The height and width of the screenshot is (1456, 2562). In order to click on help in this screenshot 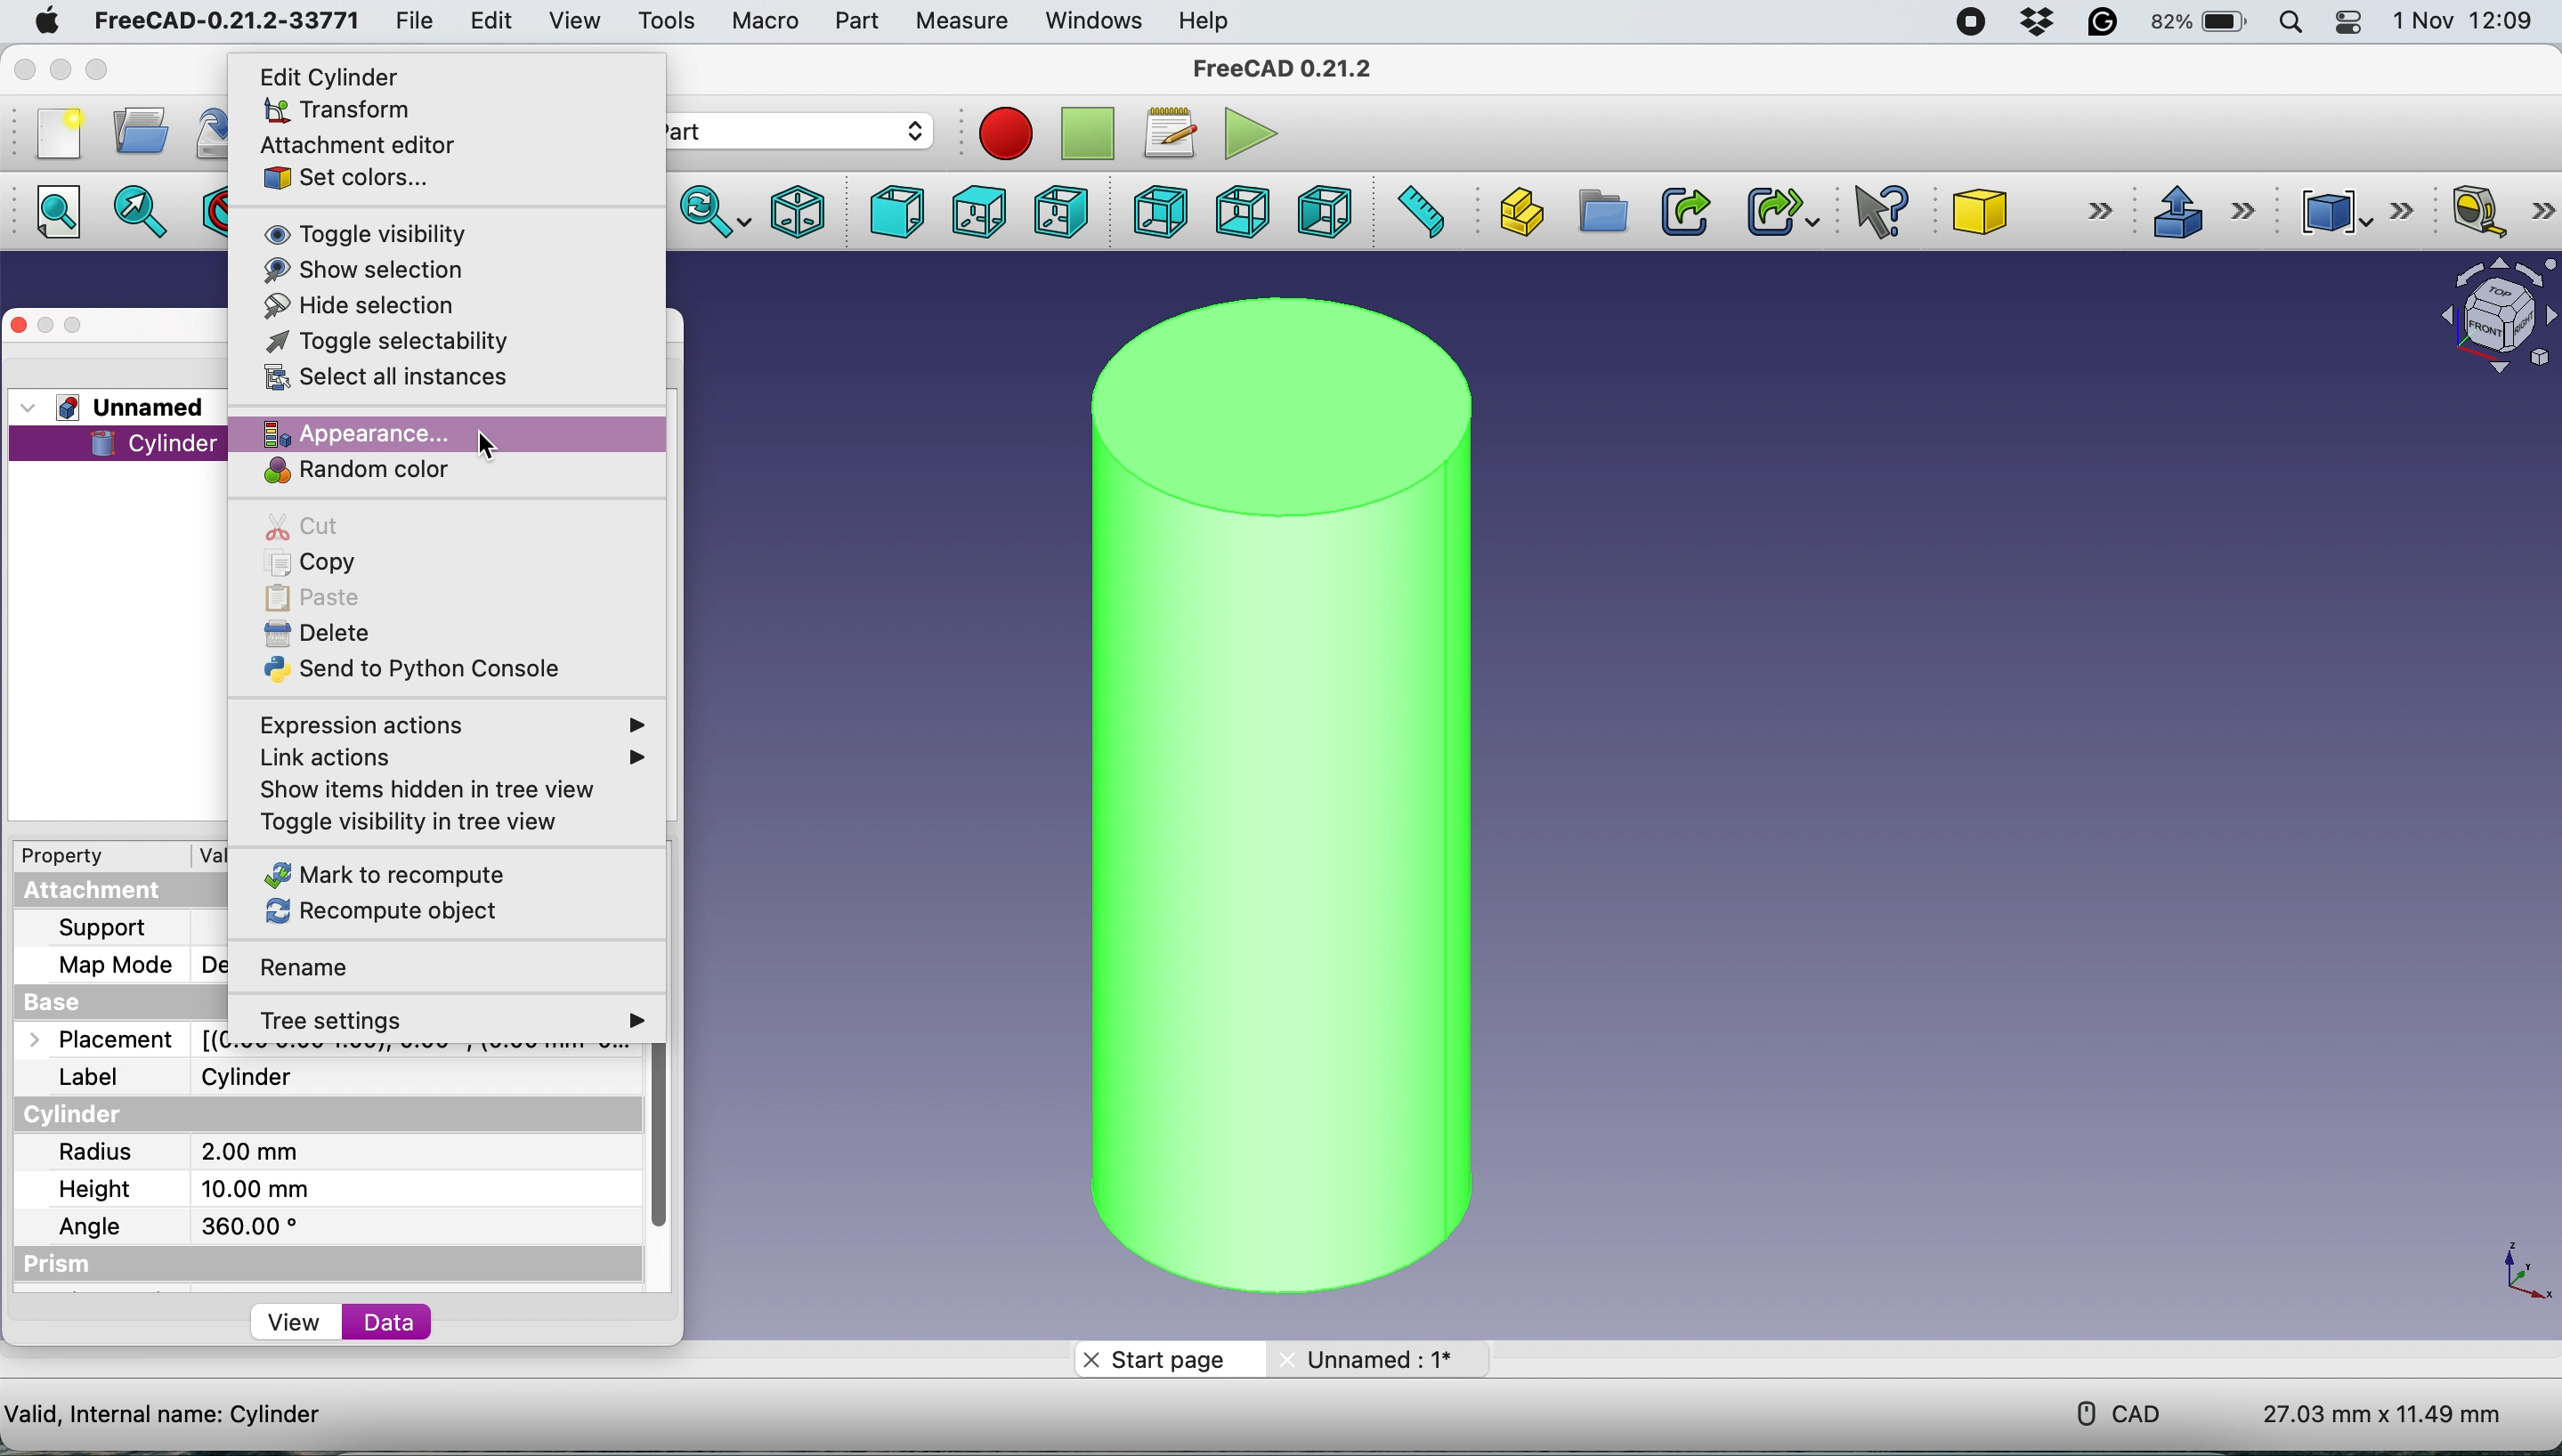, I will do `click(1208, 22)`.